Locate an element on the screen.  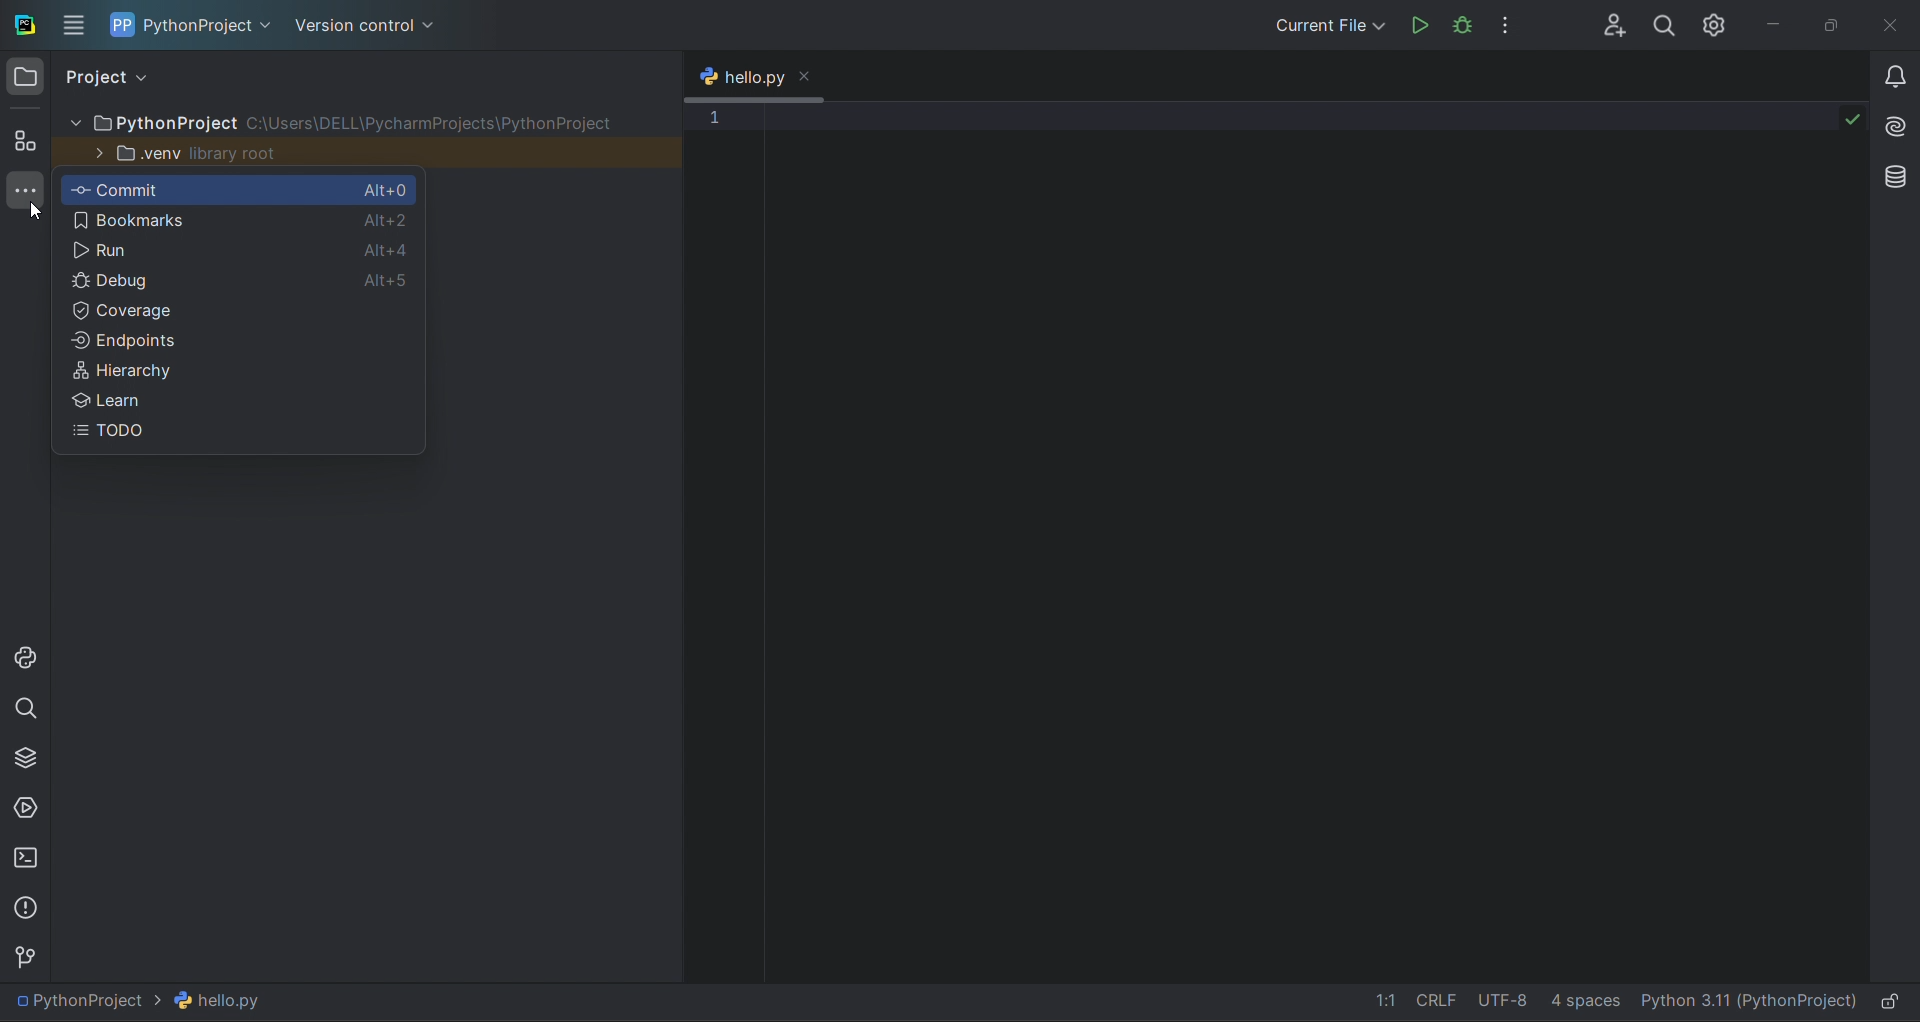
Alt+0 is located at coordinates (388, 189).